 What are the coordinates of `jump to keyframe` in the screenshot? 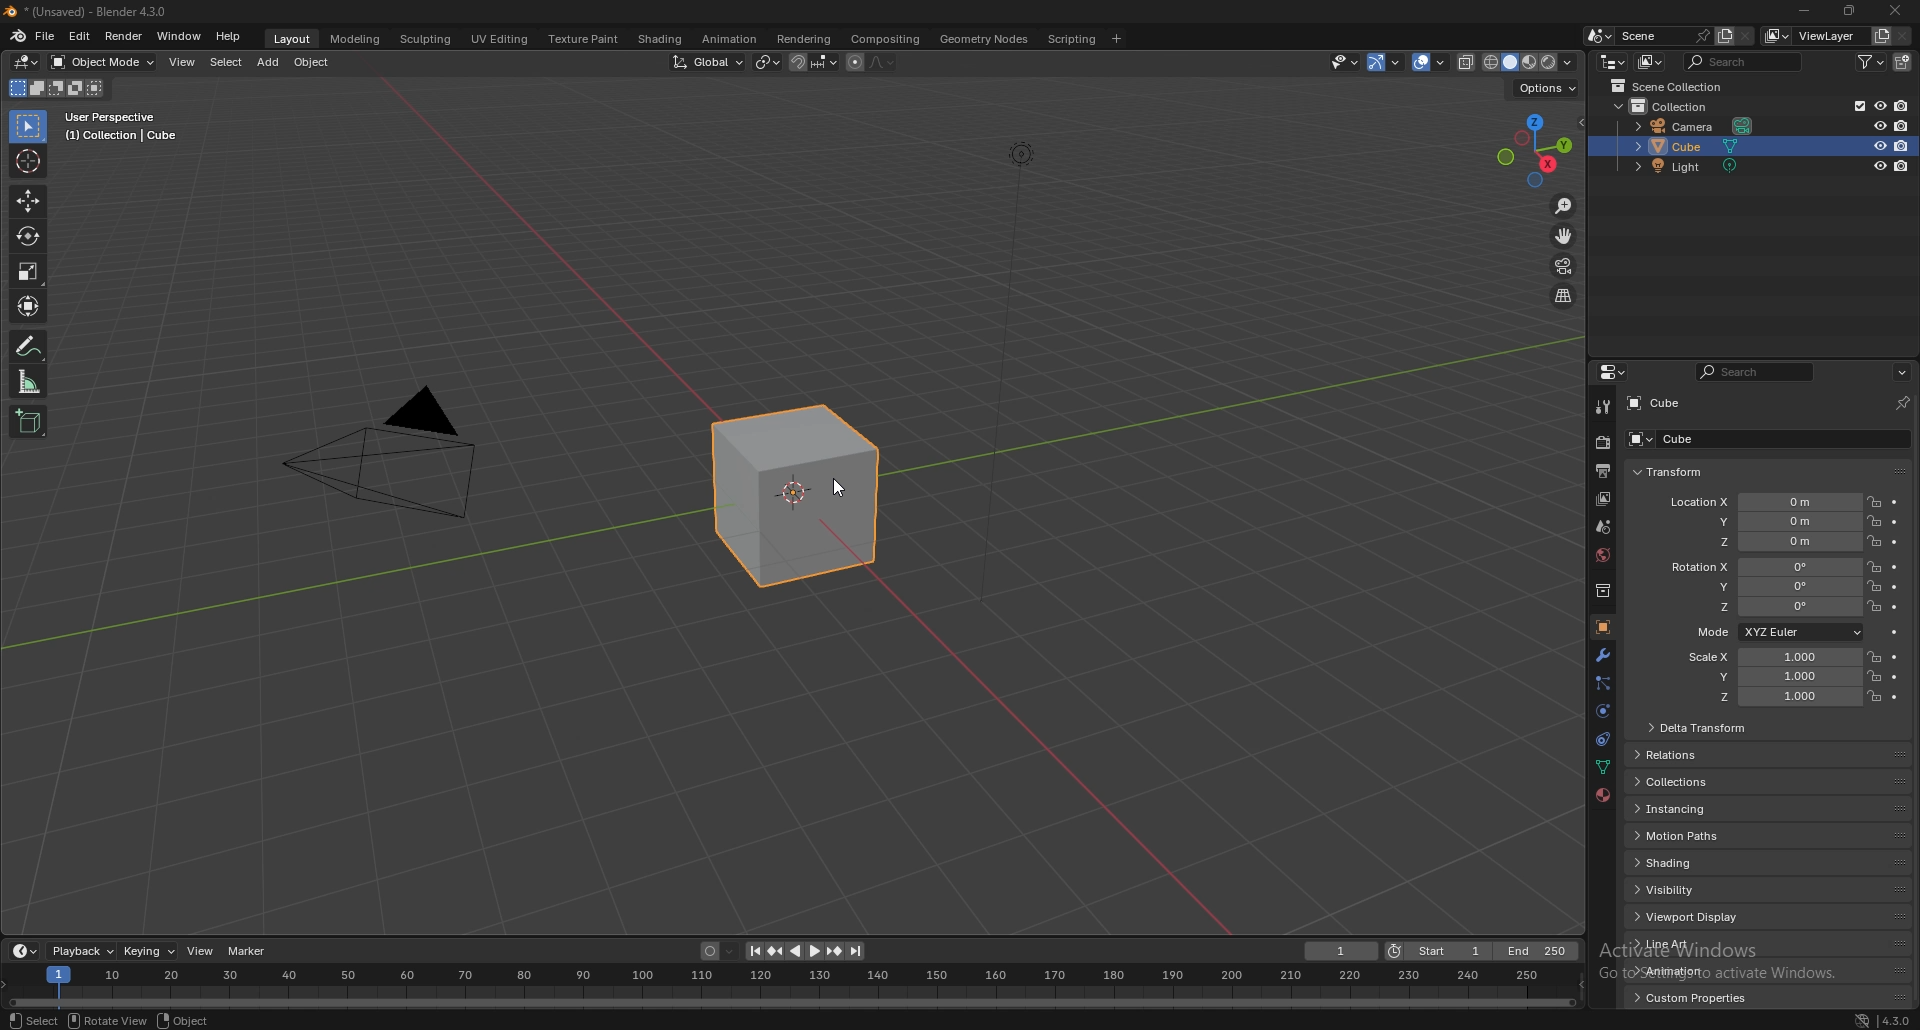 It's located at (835, 951).